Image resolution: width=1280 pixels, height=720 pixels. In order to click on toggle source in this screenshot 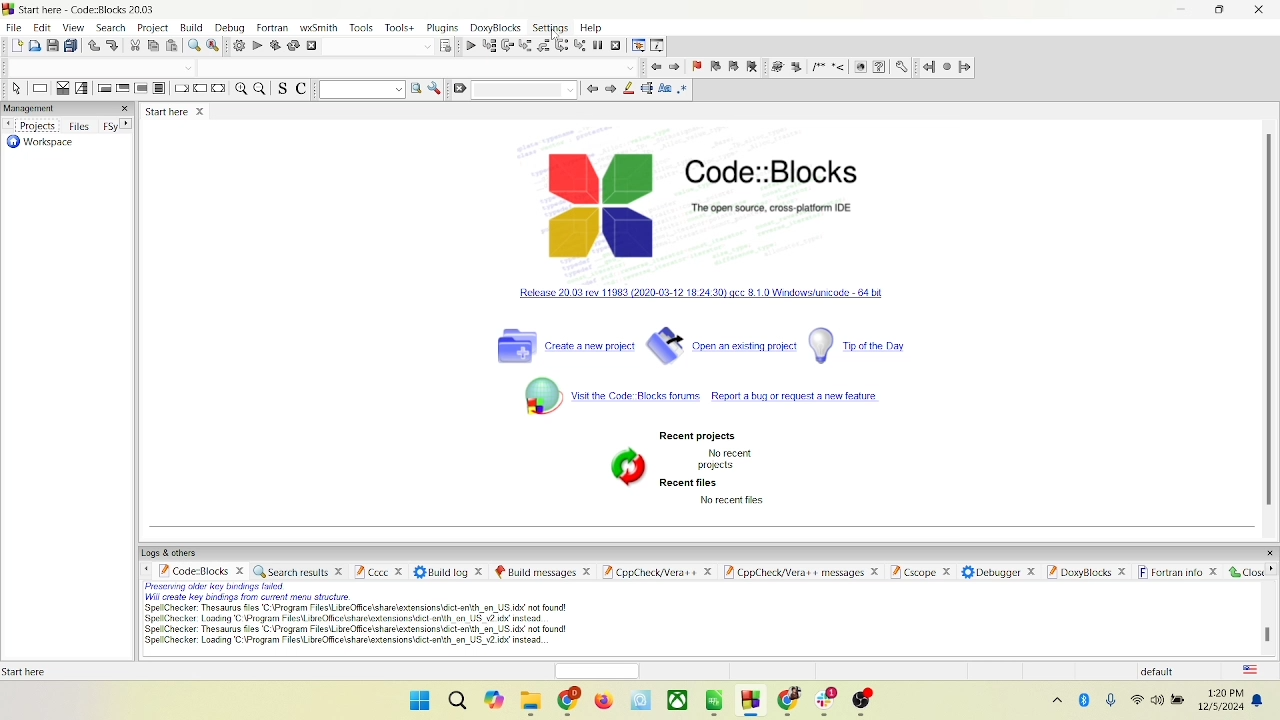, I will do `click(280, 90)`.